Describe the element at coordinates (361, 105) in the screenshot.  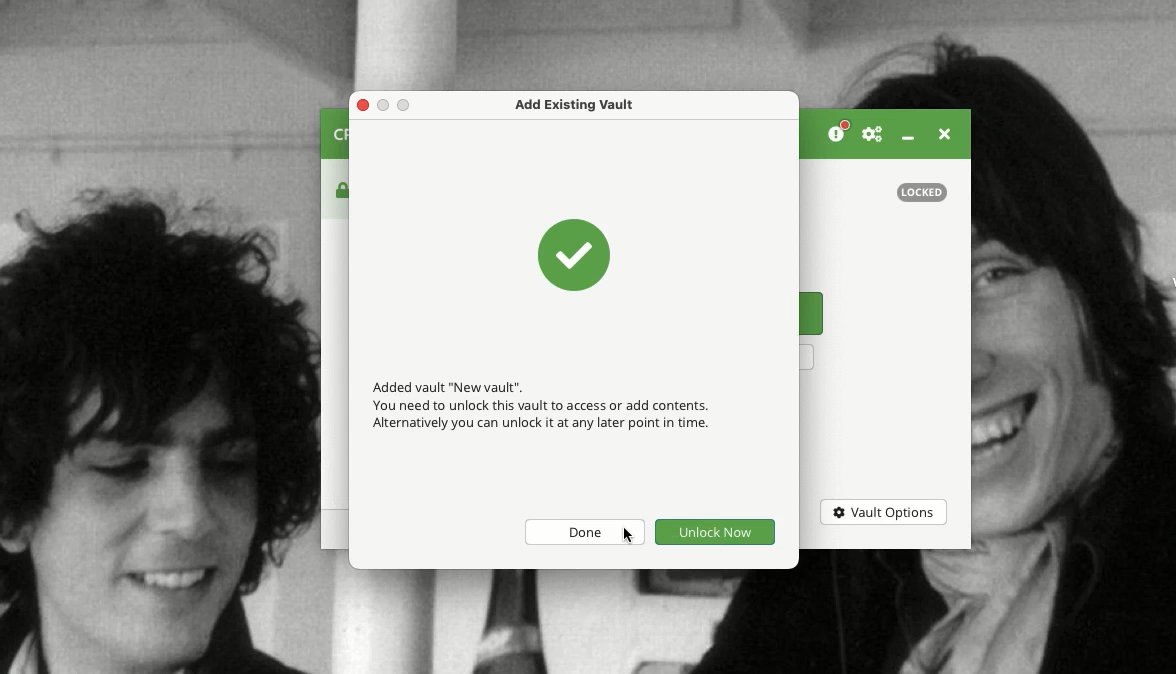
I see `Close` at that location.